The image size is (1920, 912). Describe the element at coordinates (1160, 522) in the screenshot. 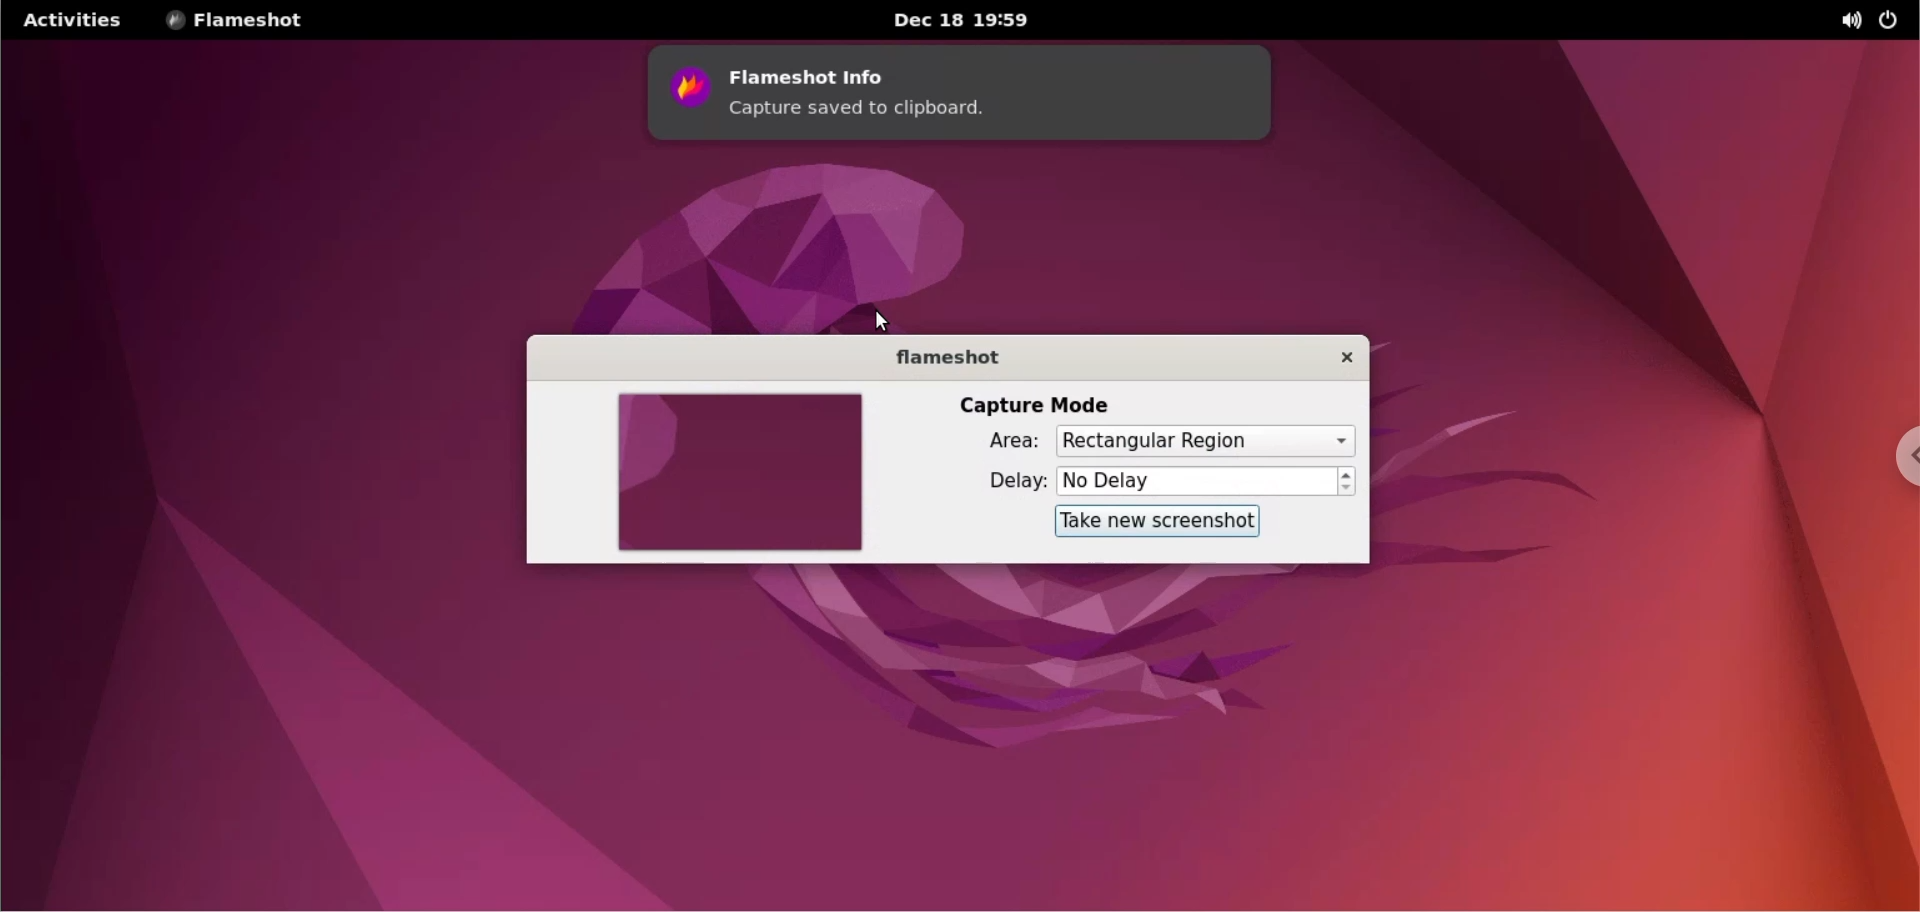

I see `take new screenshot` at that location.